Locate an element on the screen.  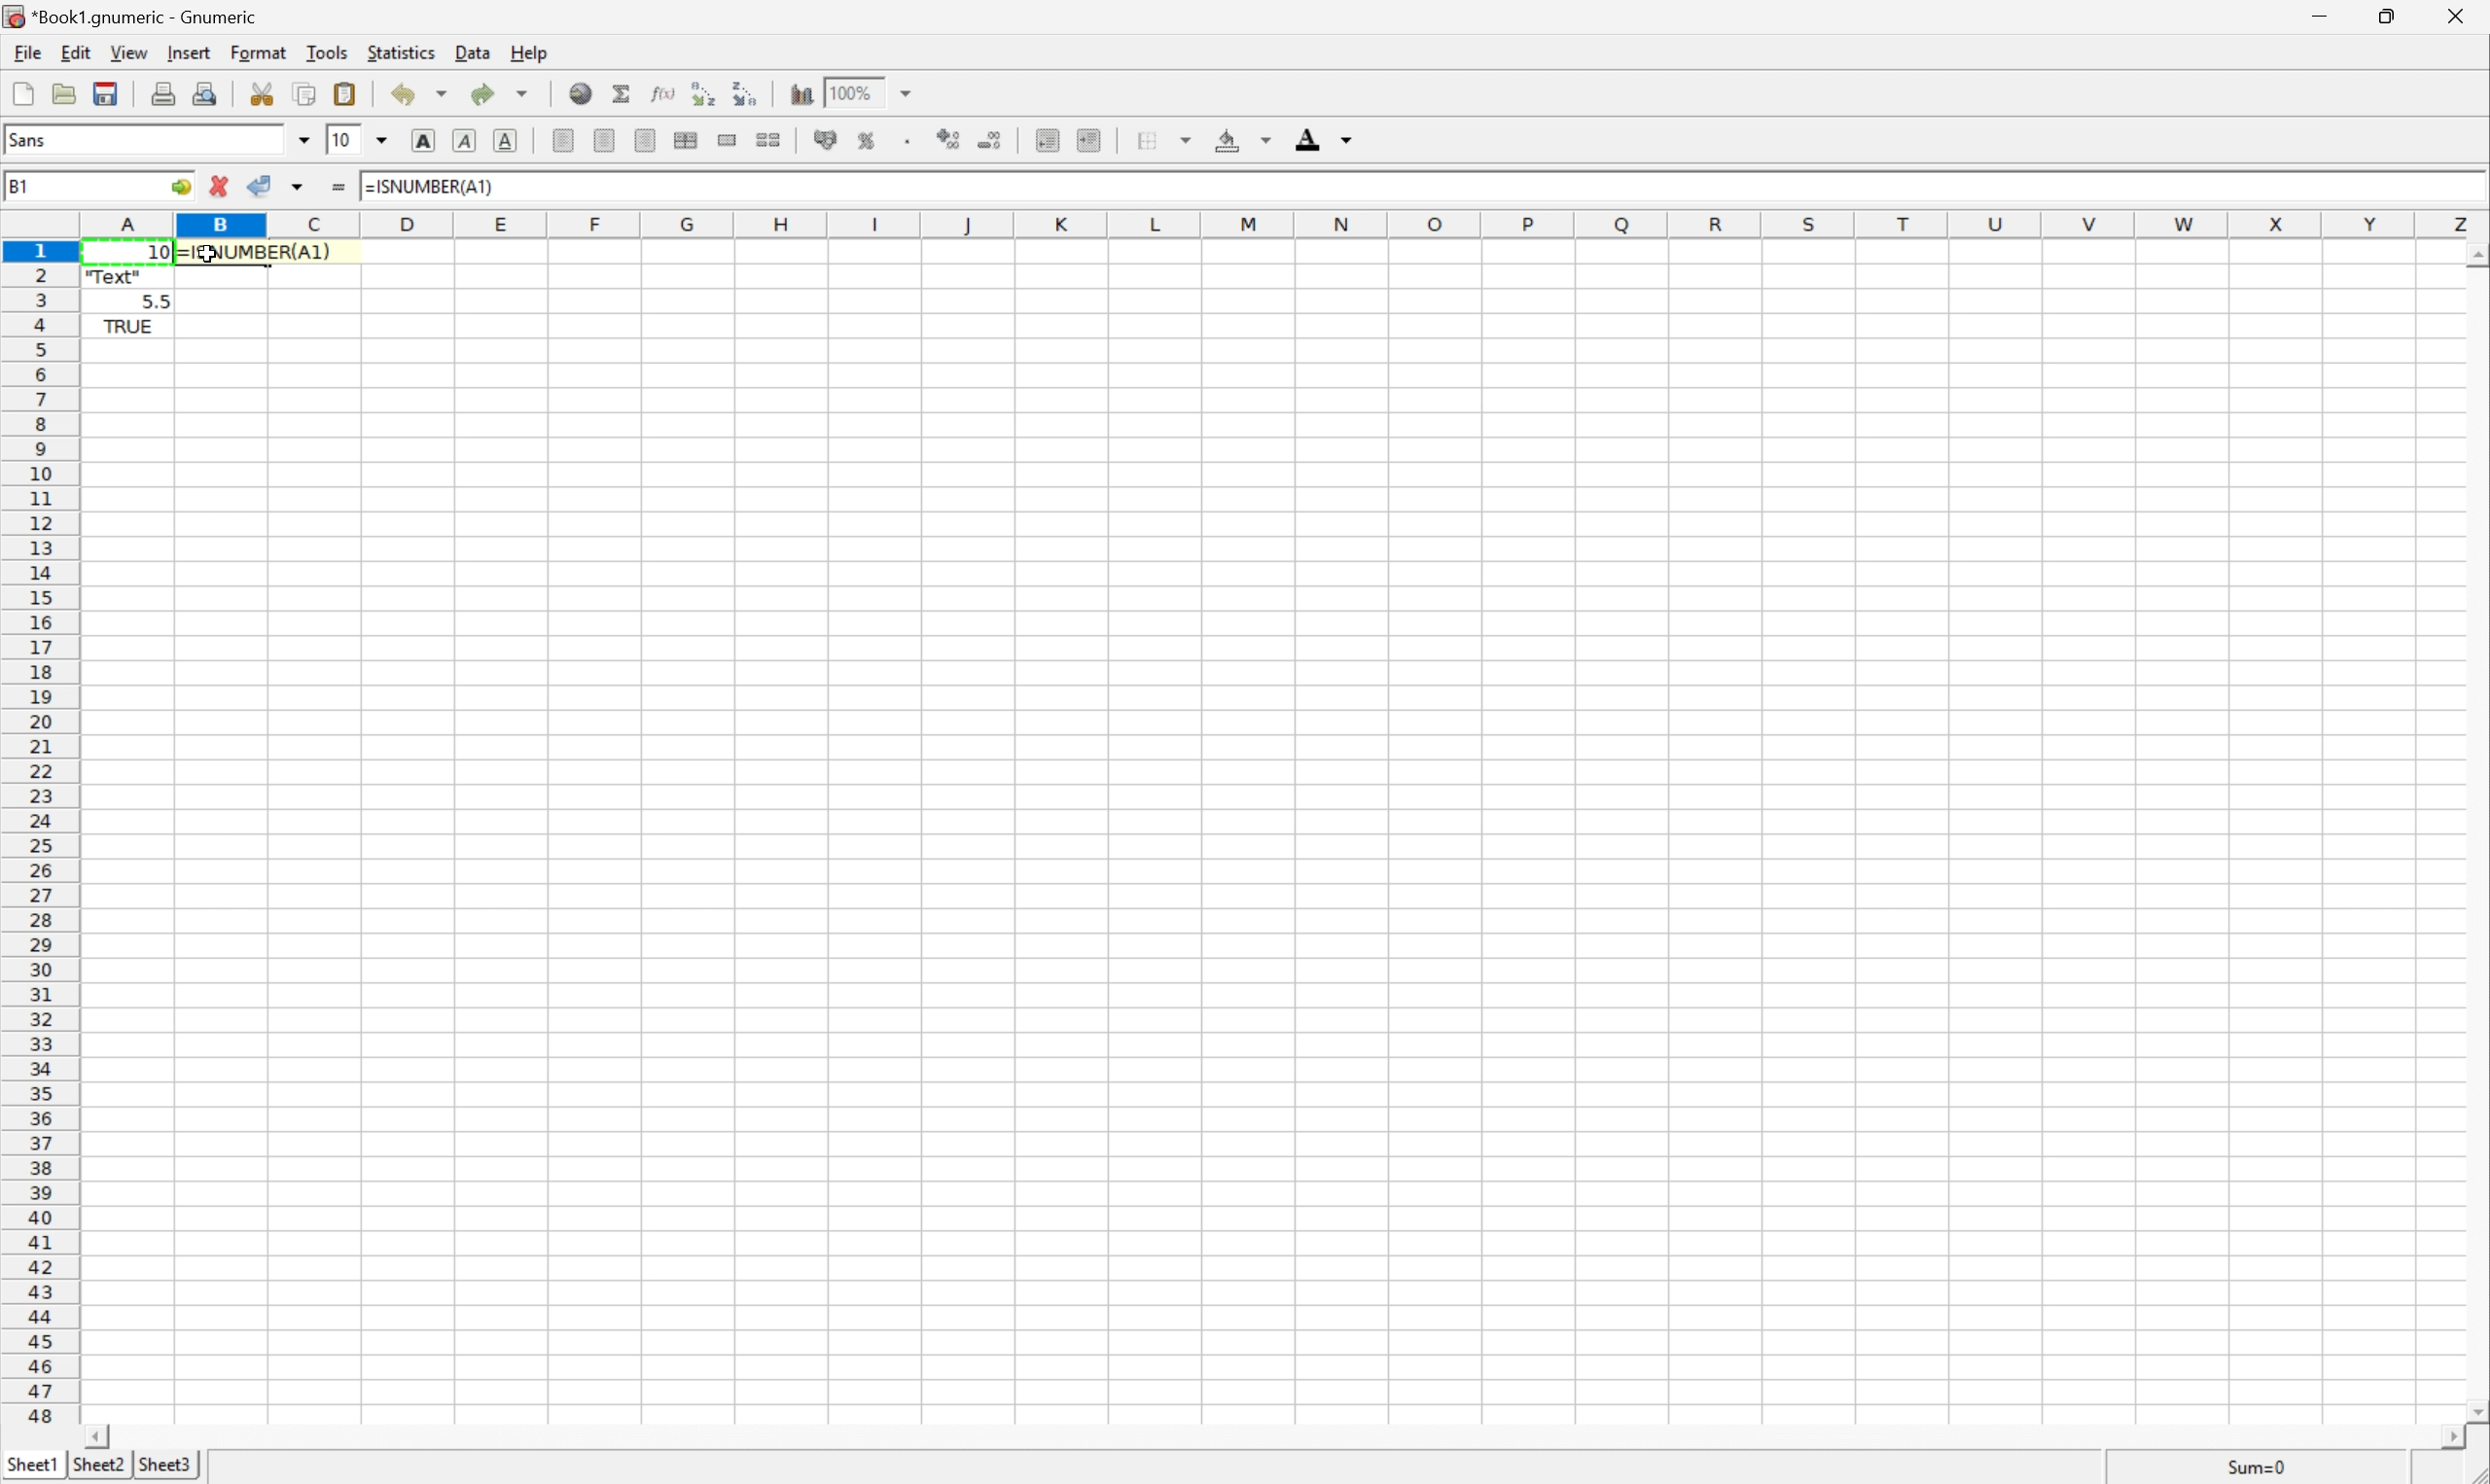
Scroll Right is located at coordinates (2442, 1435).